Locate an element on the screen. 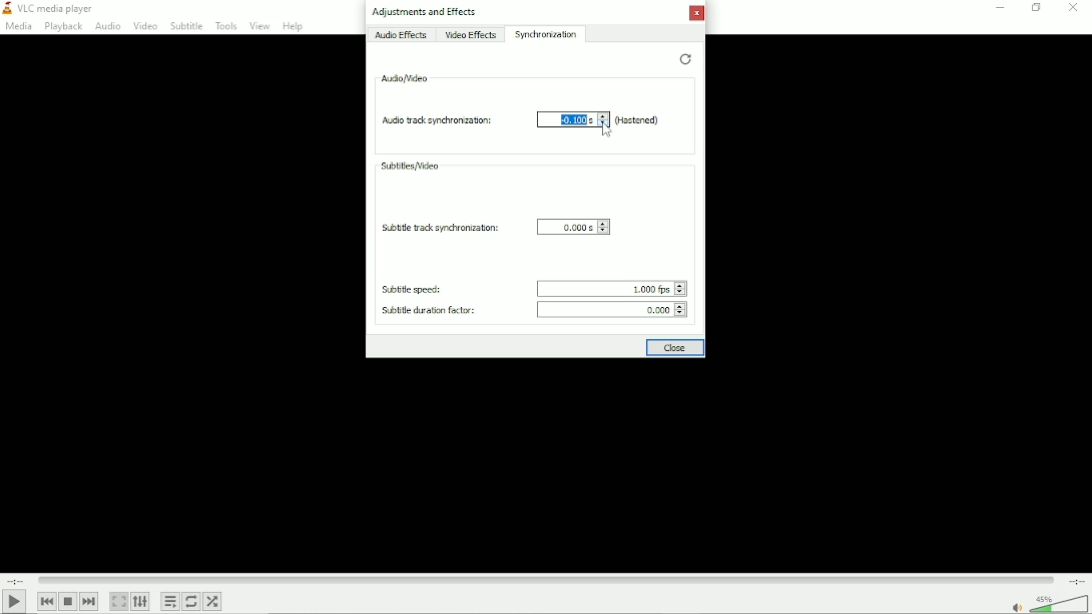 This screenshot has width=1092, height=614. Previous is located at coordinates (47, 602).